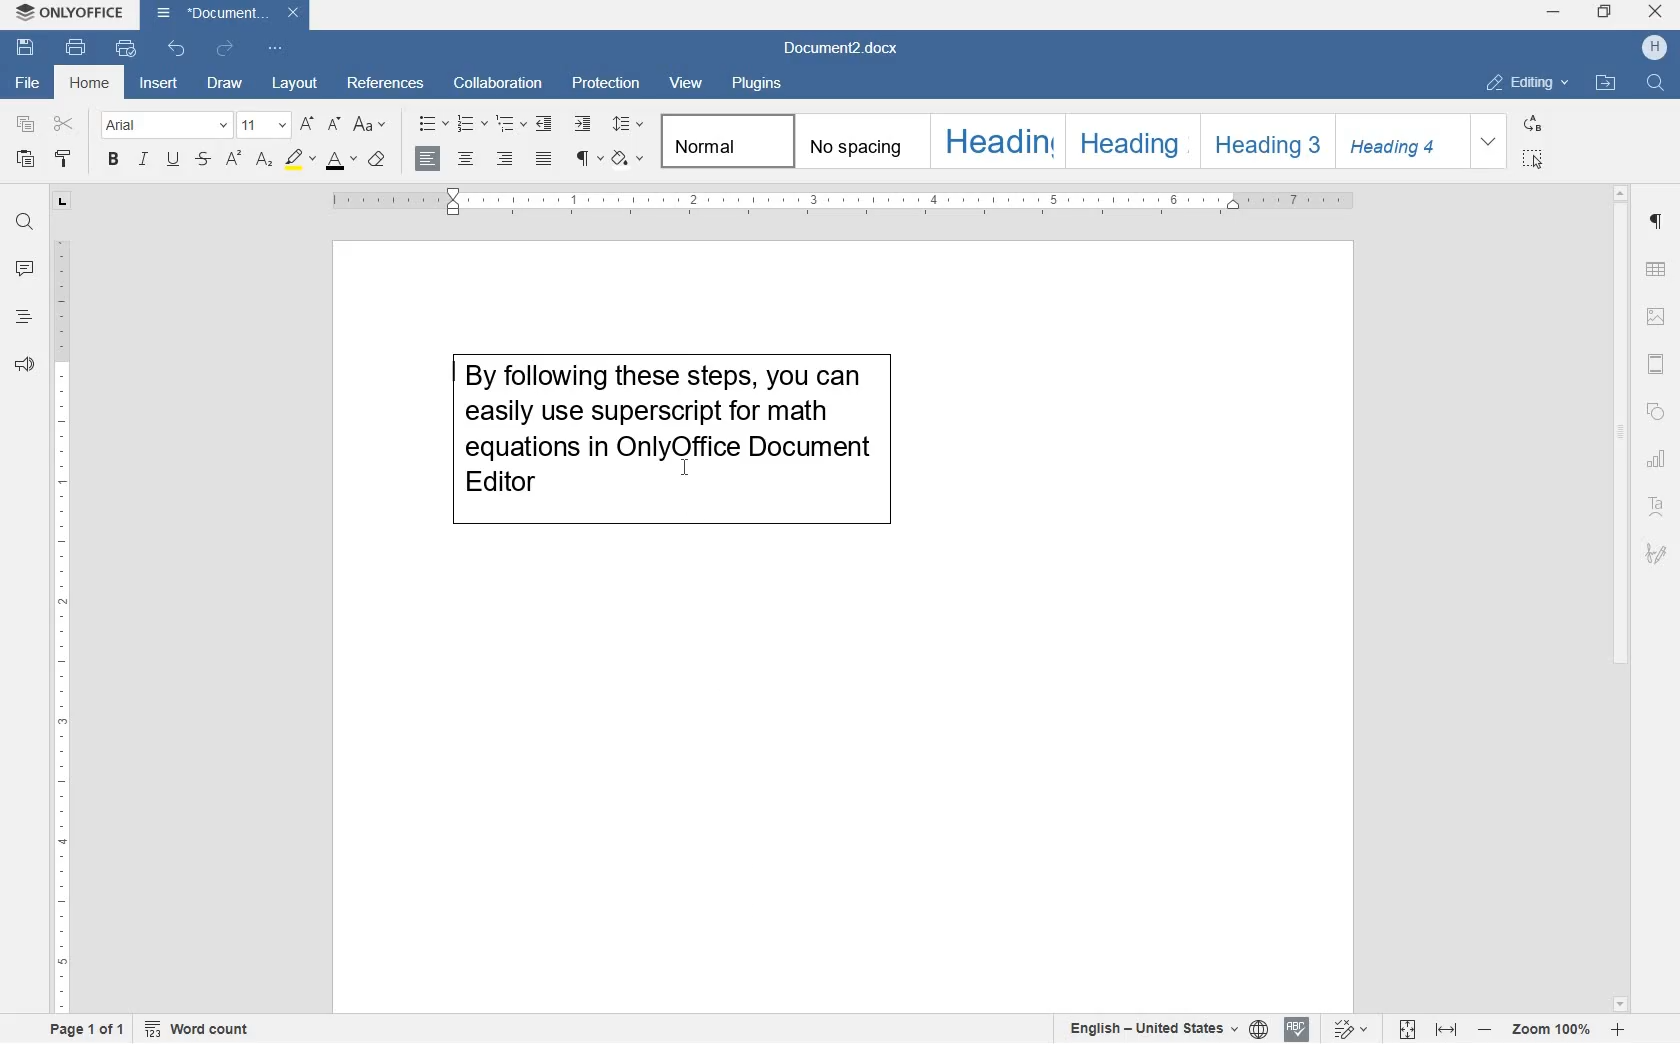  What do you see at coordinates (847, 204) in the screenshot?
I see `ruler` at bounding box center [847, 204].